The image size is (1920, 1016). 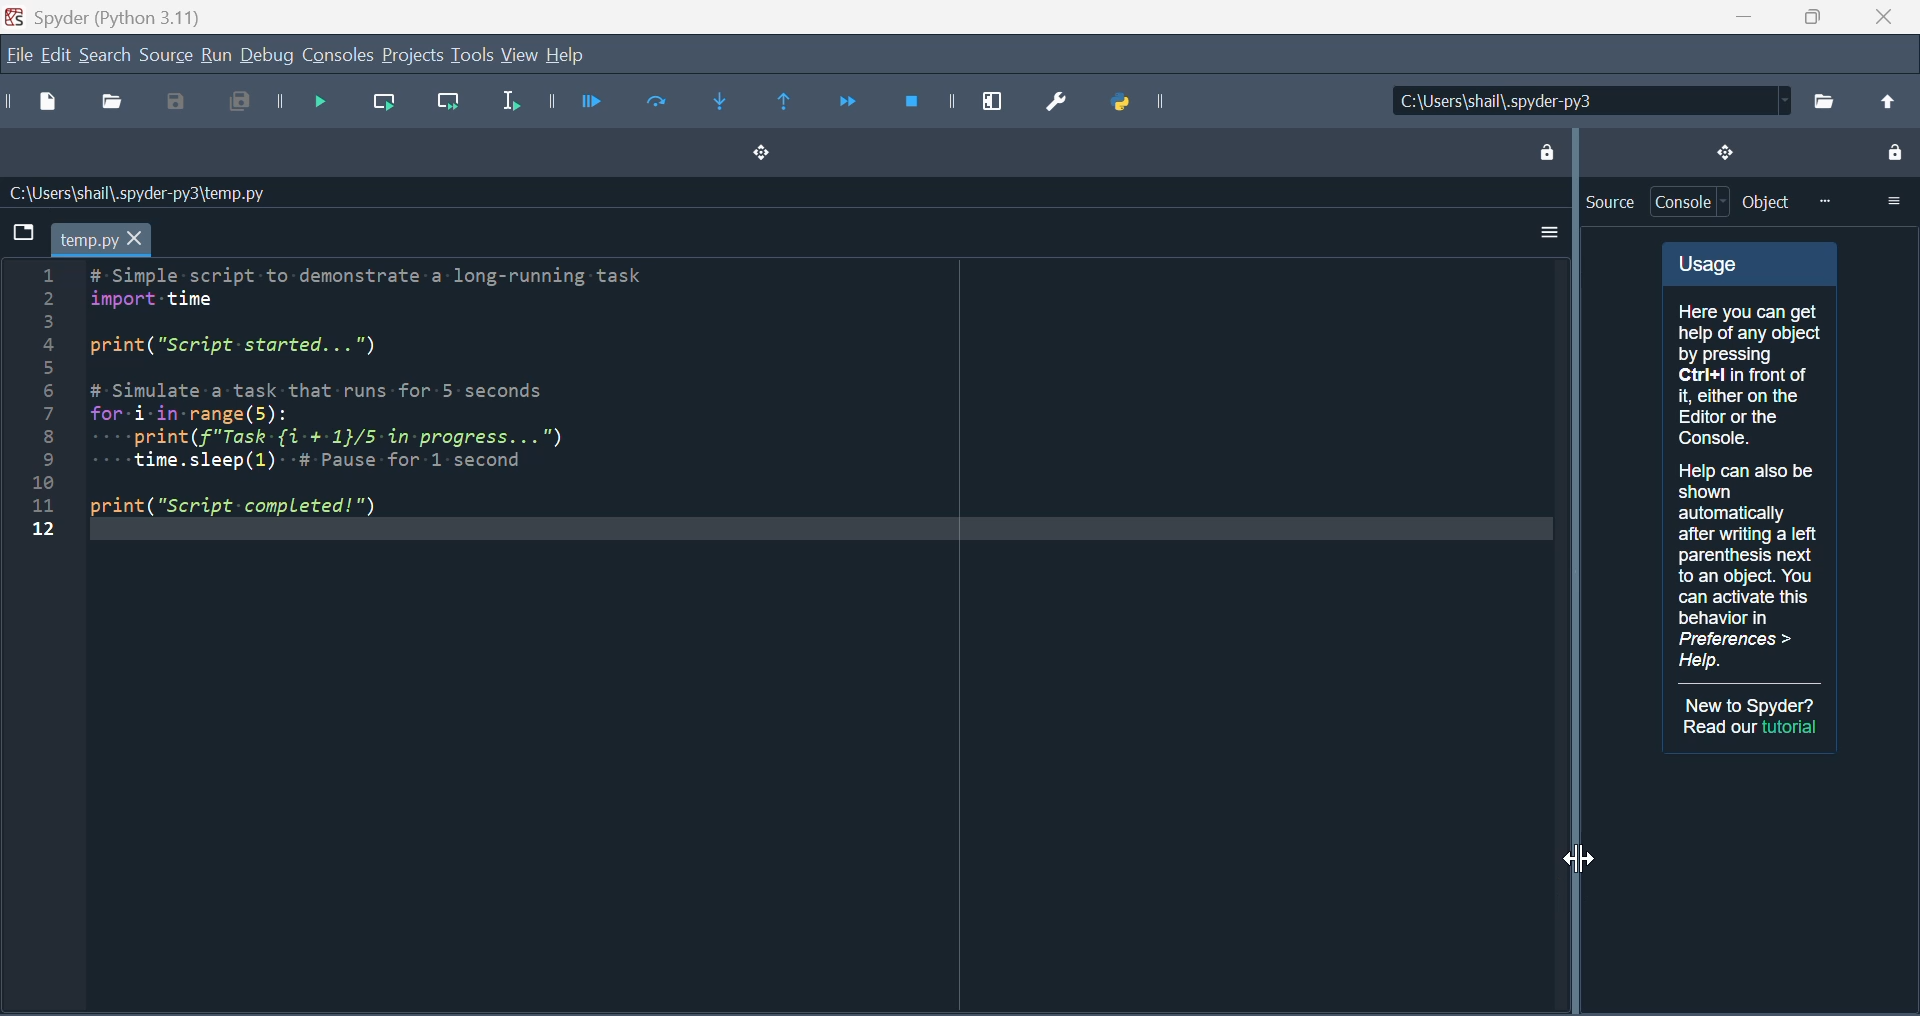 I want to click on Close, so click(x=1882, y=17).